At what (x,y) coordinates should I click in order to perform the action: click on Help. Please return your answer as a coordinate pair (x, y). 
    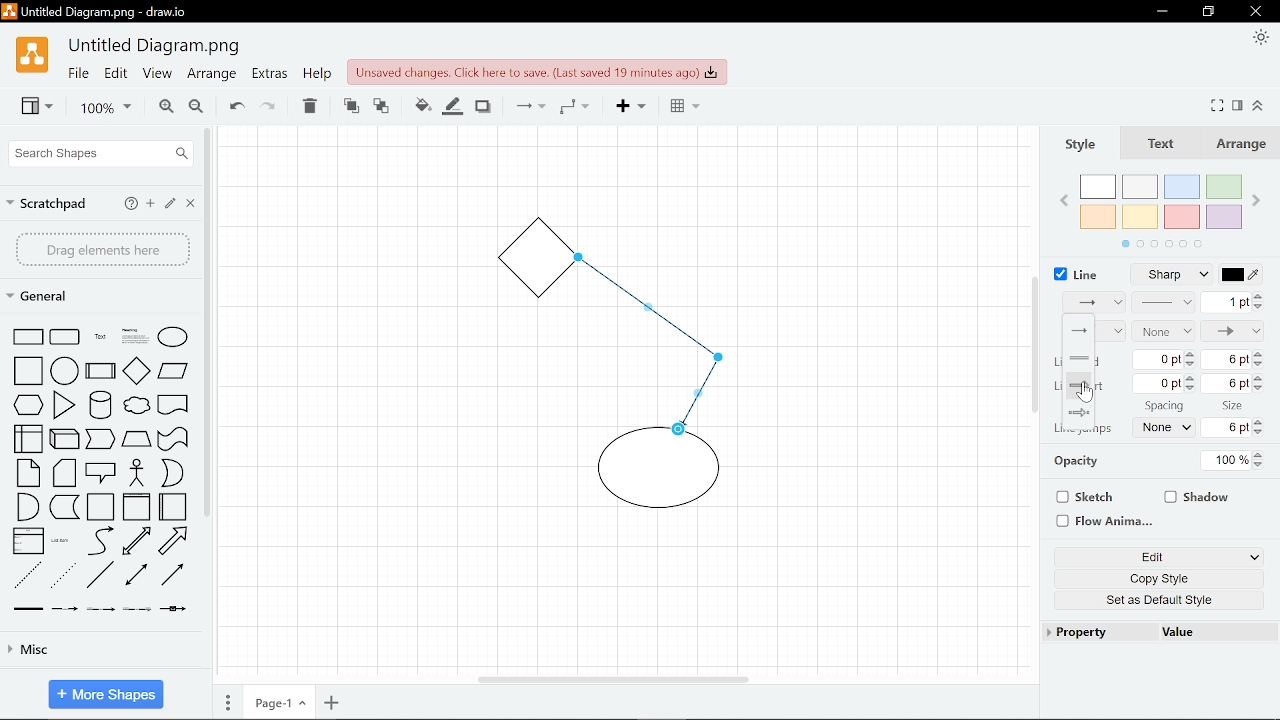
    Looking at the image, I should click on (130, 203).